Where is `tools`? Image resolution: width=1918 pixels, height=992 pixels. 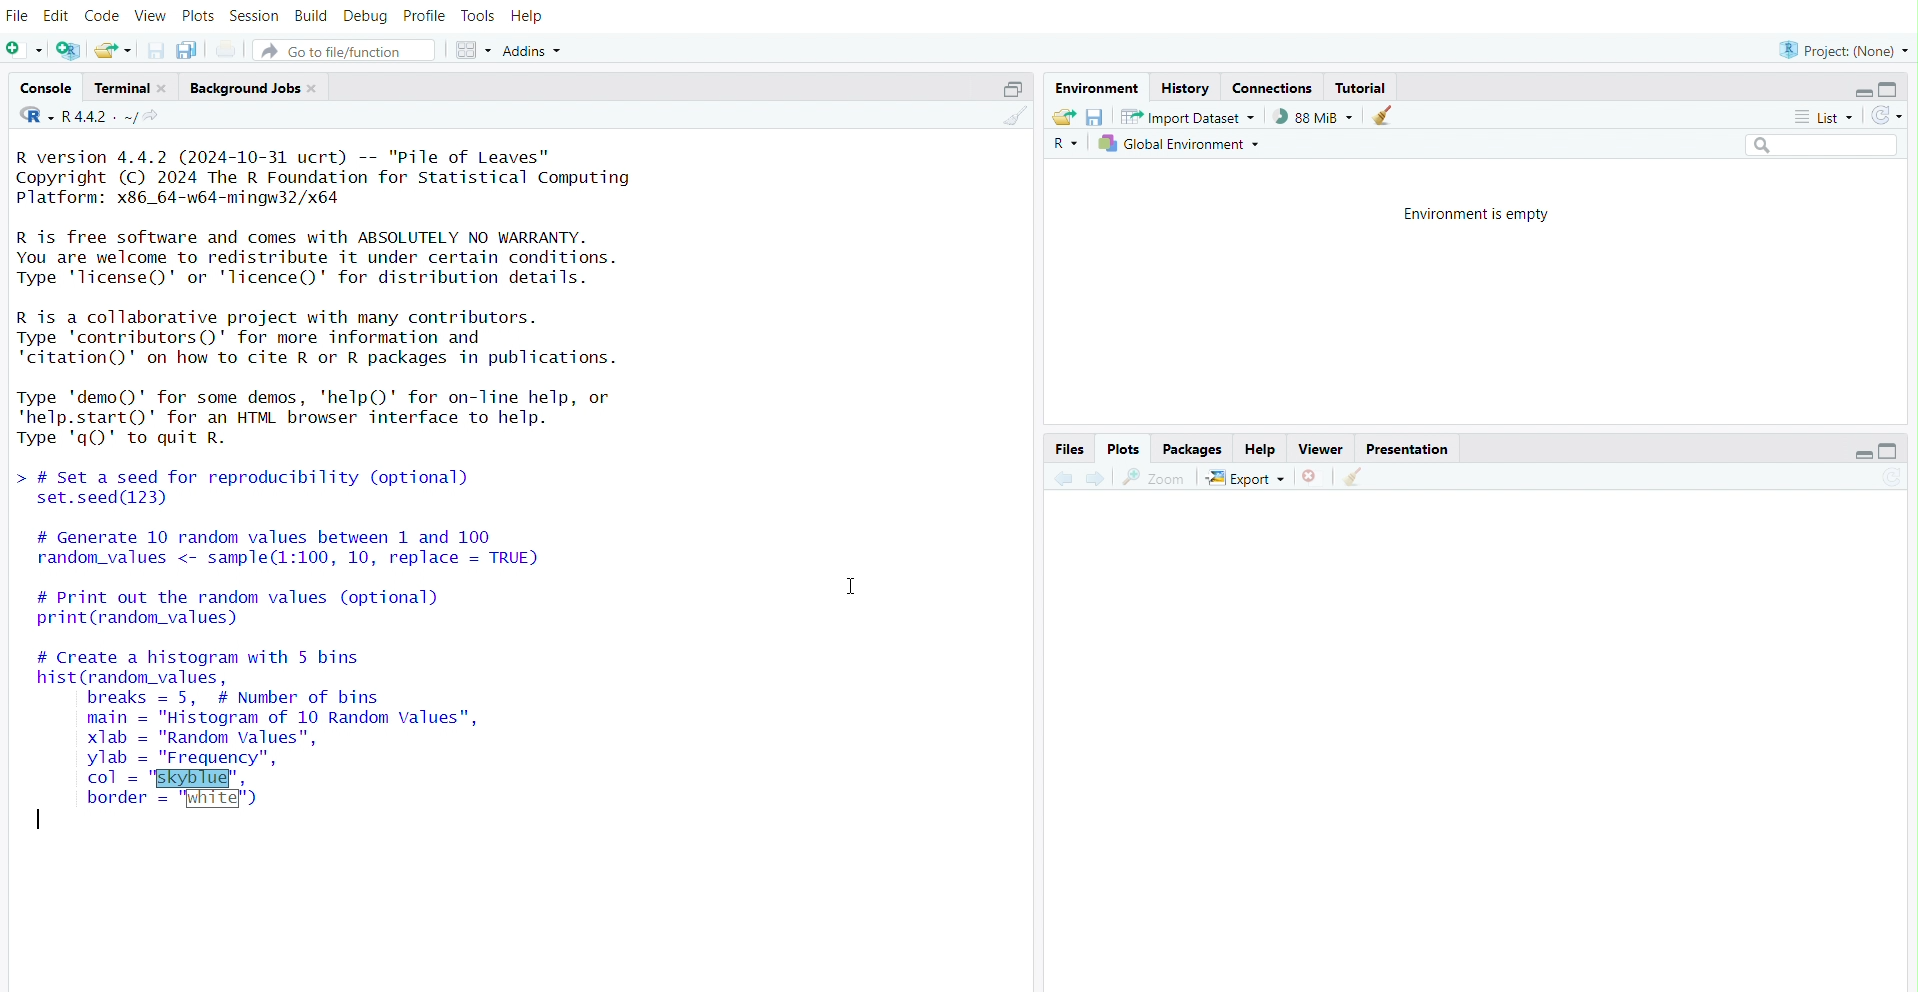
tools is located at coordinates (479, 13).